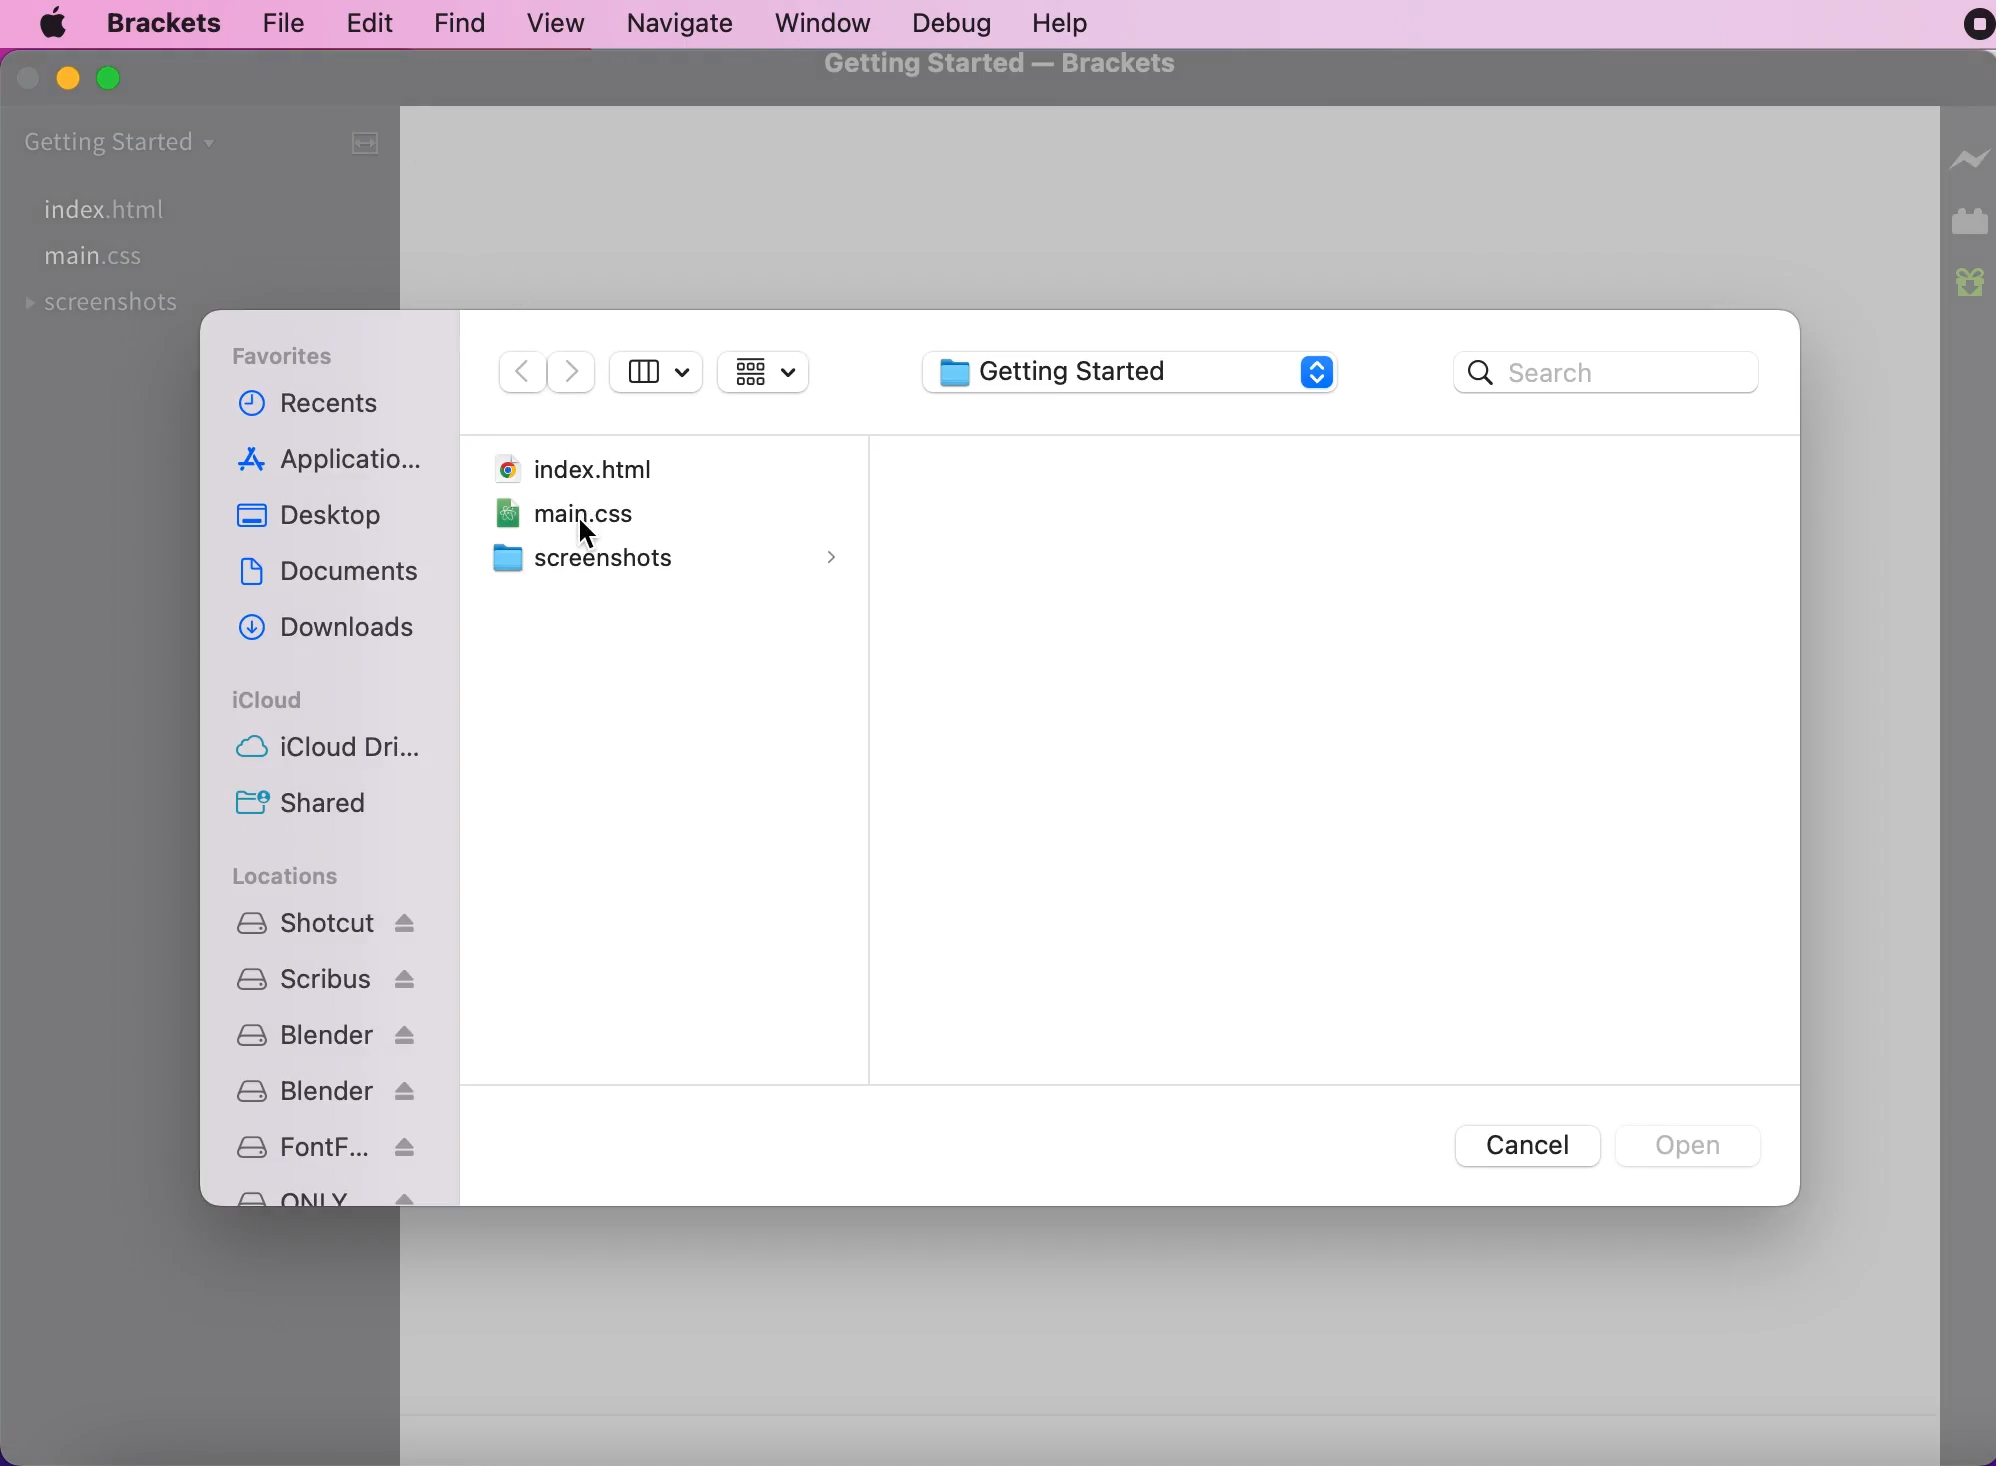 This screenshot has width=1996, height=1466. I want to click on documents, so click(331, 576).